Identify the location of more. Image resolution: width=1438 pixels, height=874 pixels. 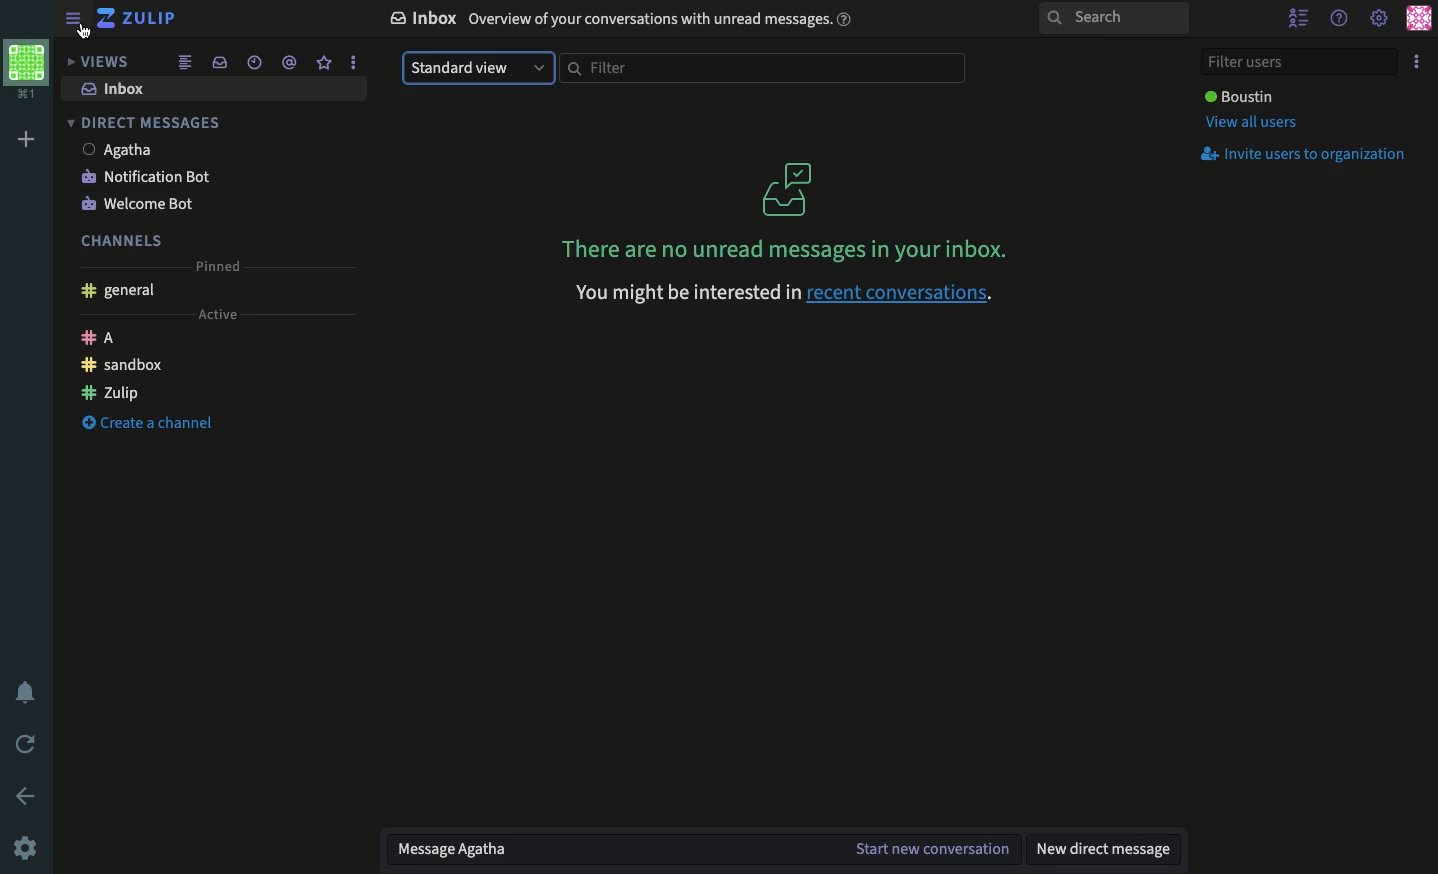
(355, 61).